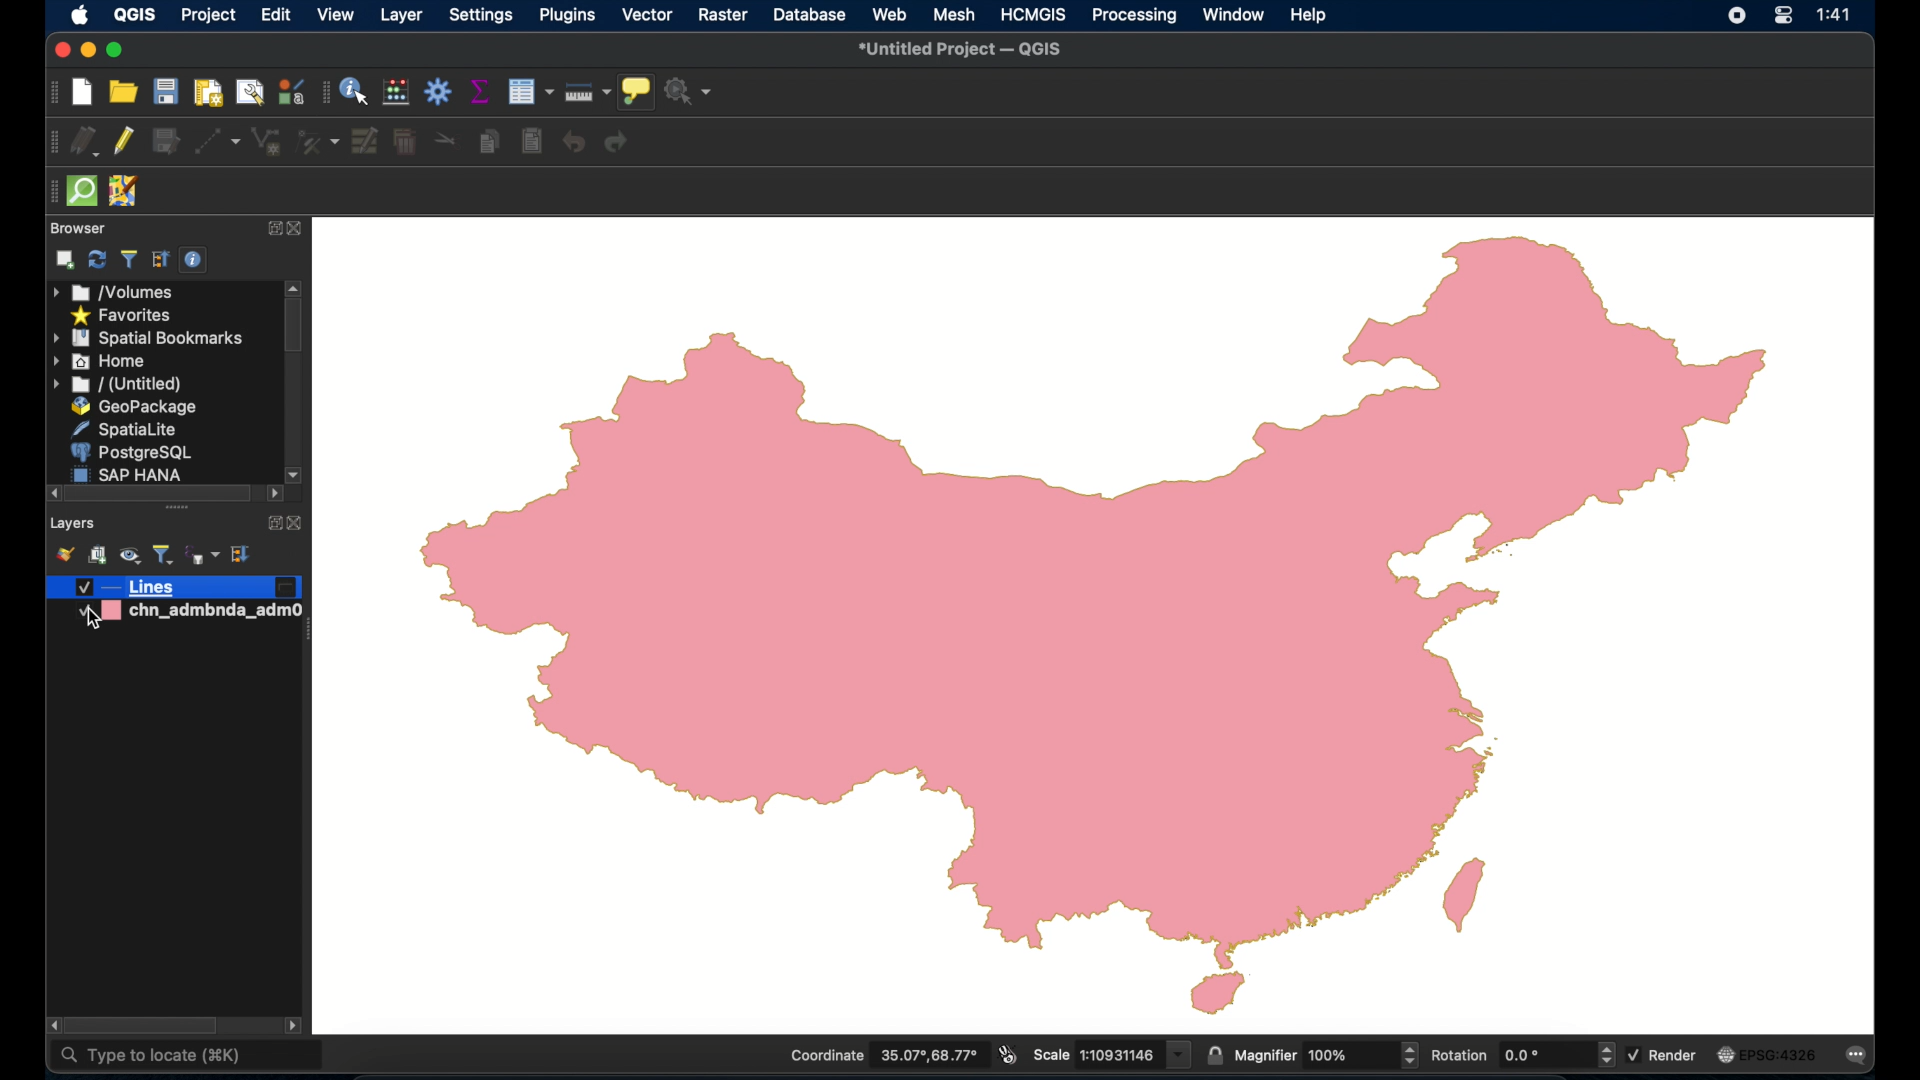 This screenshot has height=1080, width=1920. I want to click on identify features, so click(355, 91).